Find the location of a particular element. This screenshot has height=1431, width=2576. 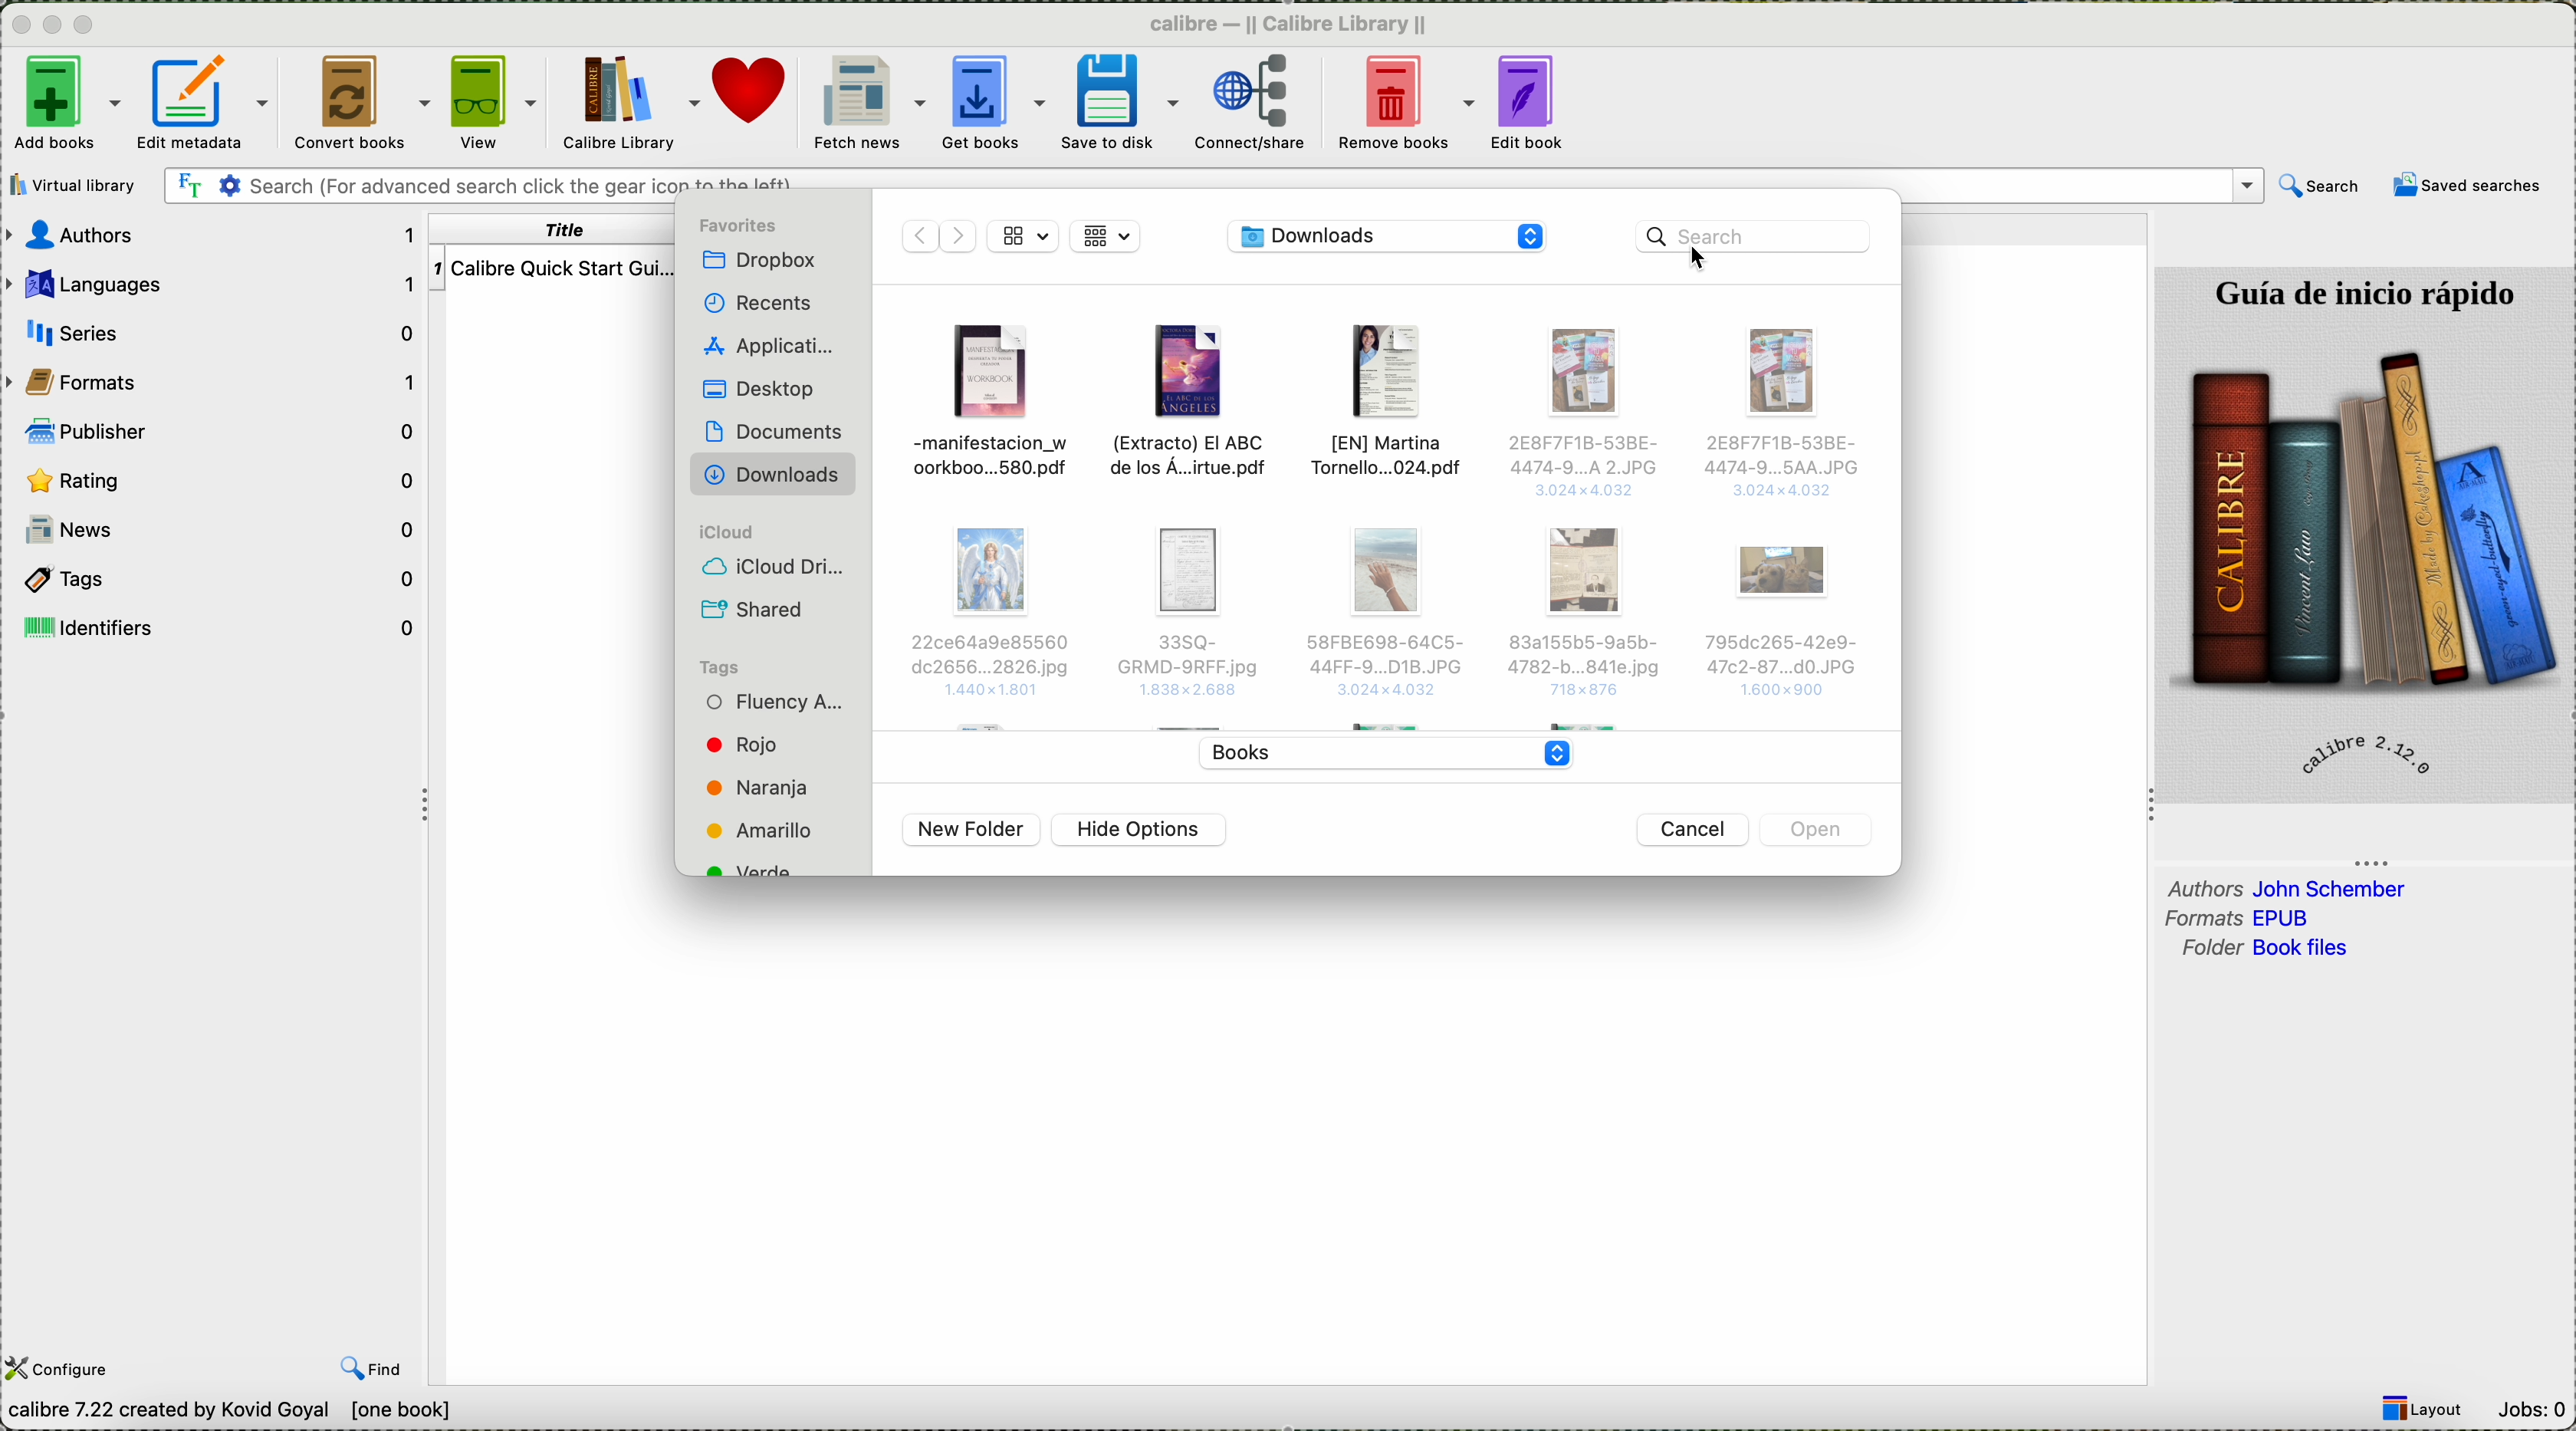

click on search bar is located at coordinates (1758, 236).